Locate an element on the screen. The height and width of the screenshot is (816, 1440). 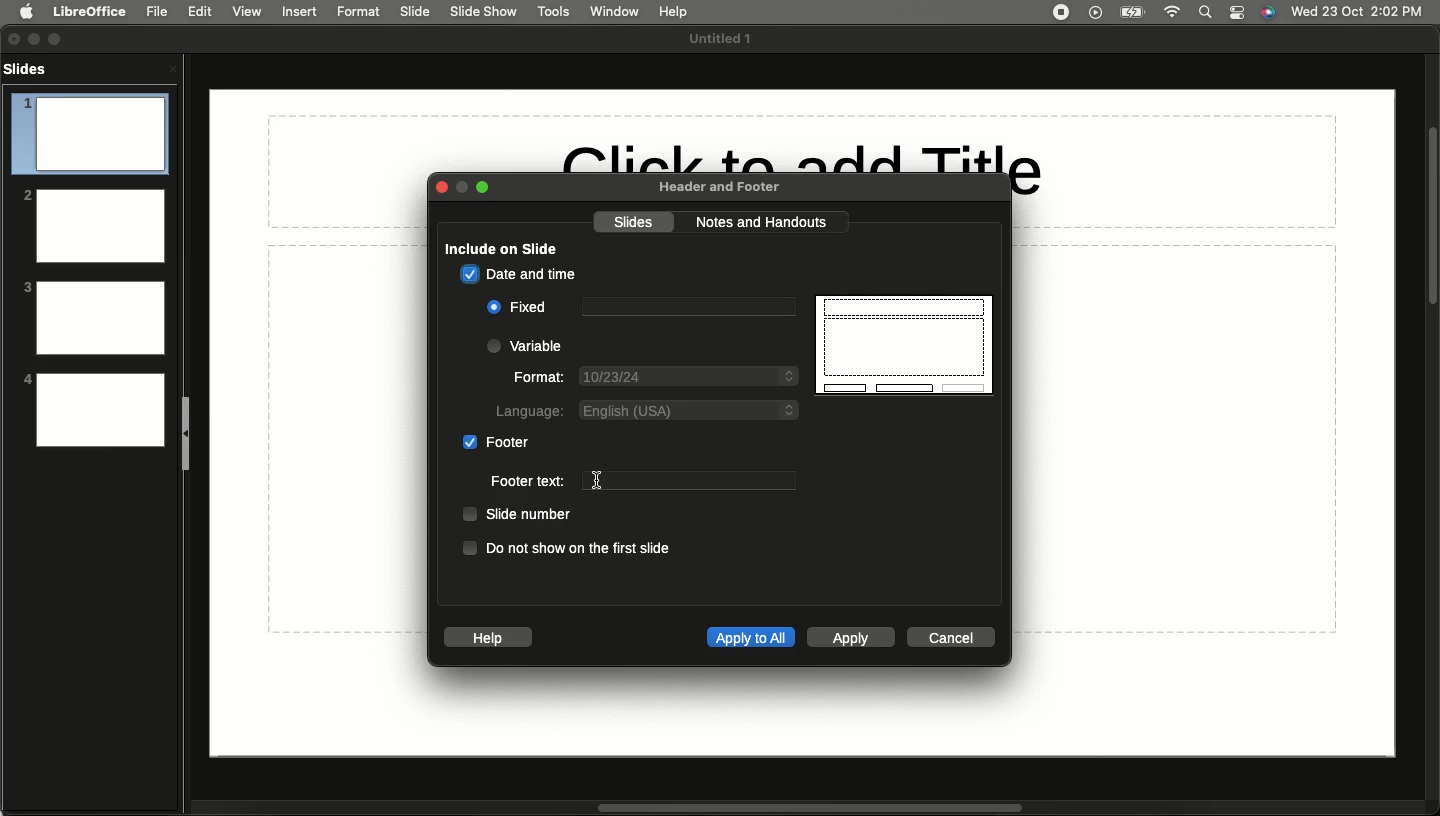
2 is located at coordinates (92, 224).